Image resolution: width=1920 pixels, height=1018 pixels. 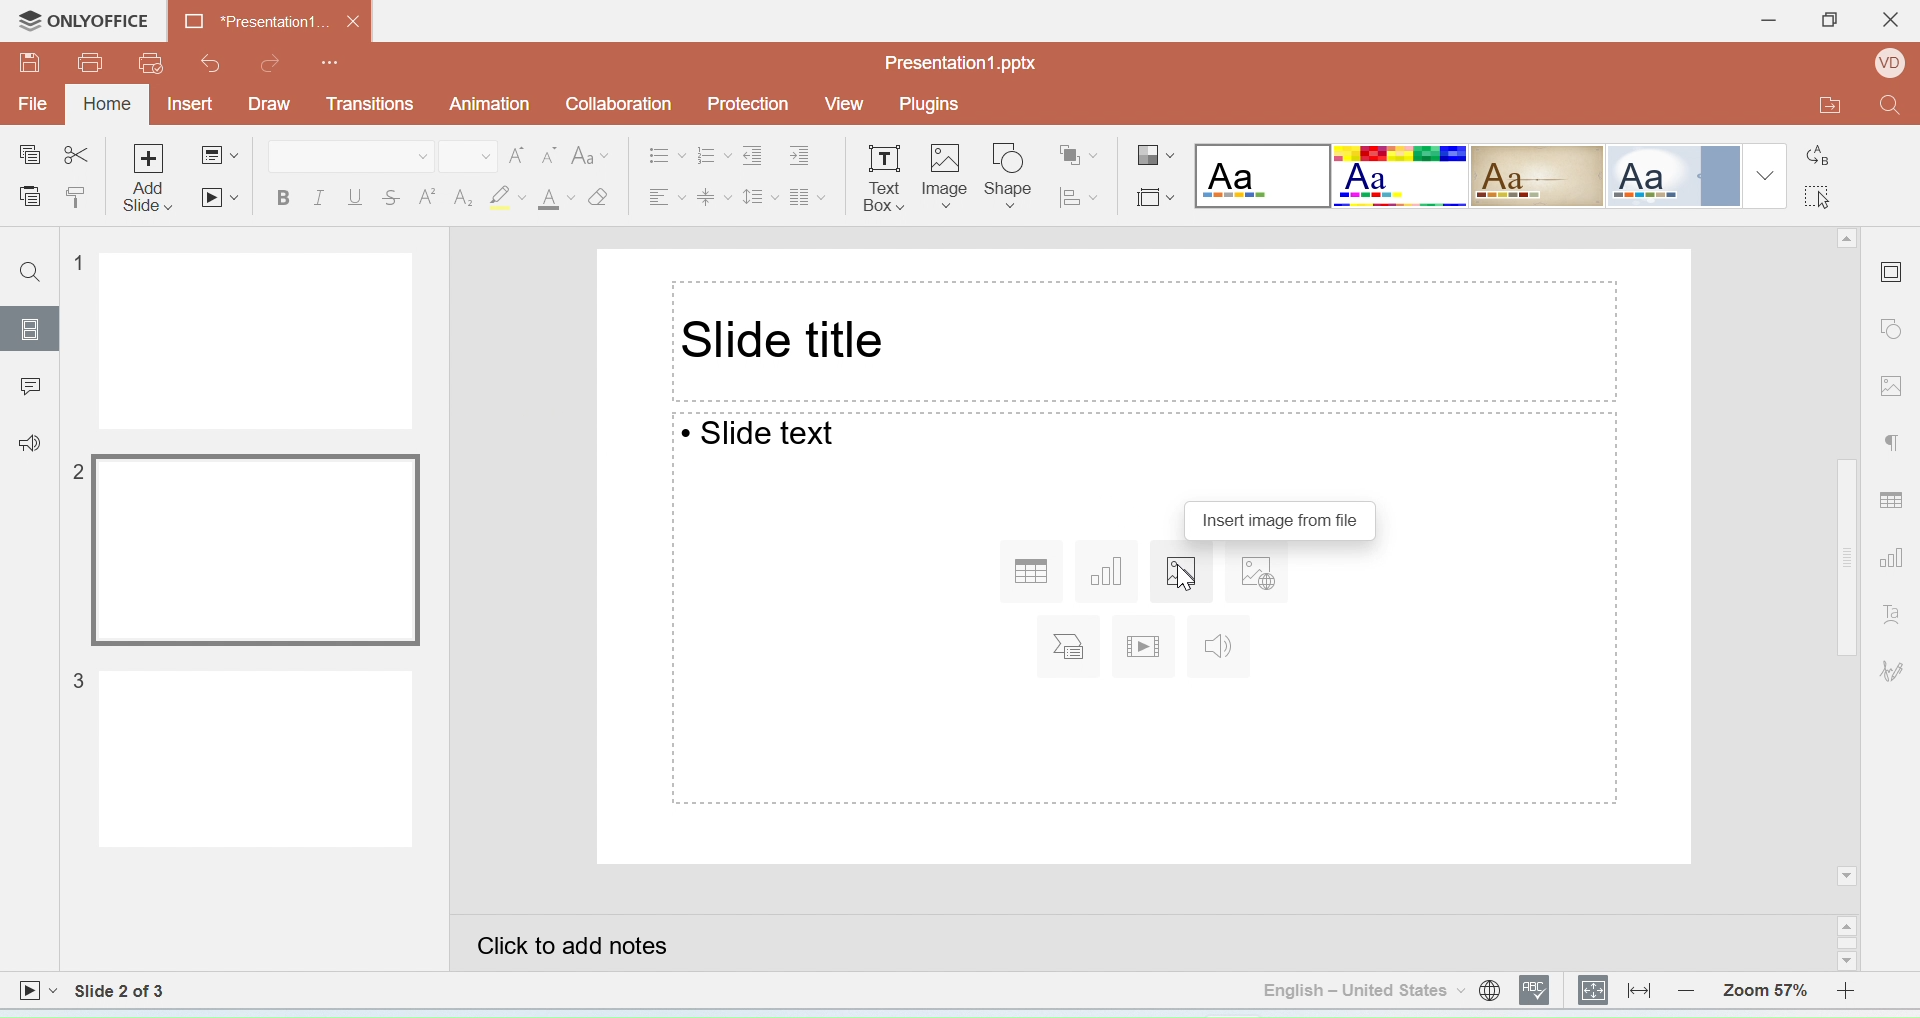 What do you see at coordinates (269, 105) in the screenshot?
I see `Draw` at bounding box center [269, 105].